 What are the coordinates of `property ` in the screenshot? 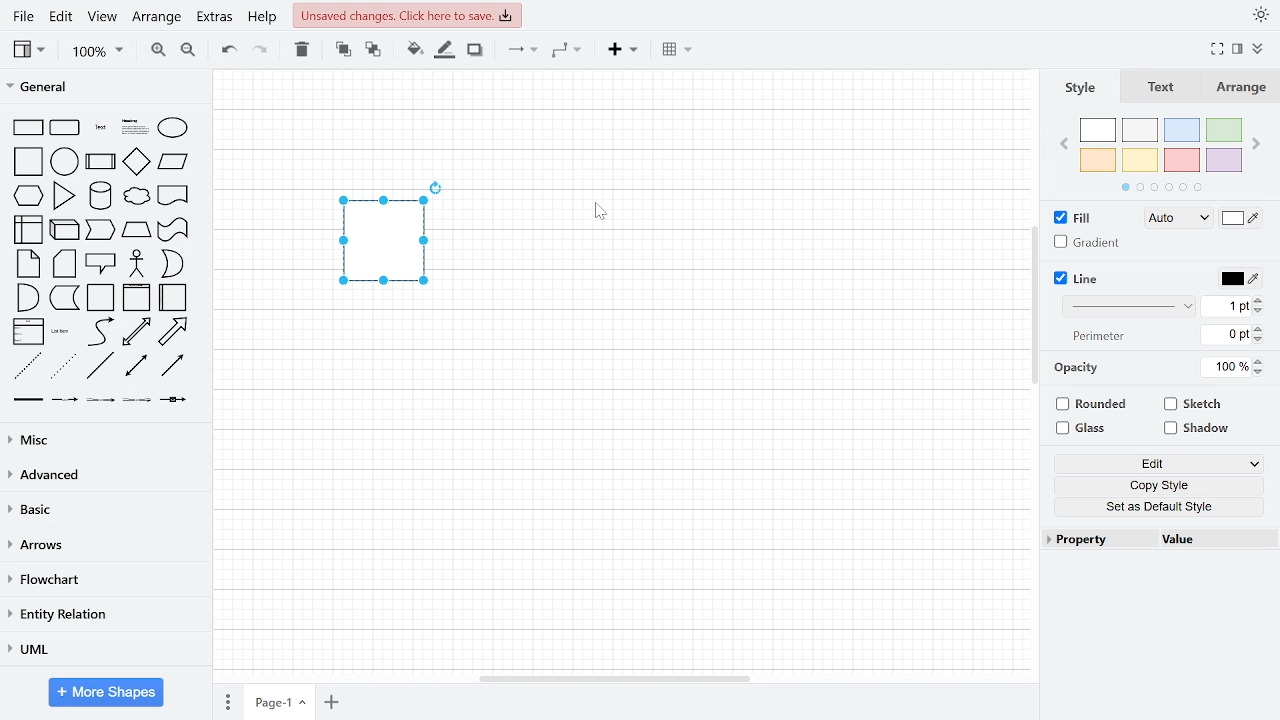 It's located at (1085, 542).